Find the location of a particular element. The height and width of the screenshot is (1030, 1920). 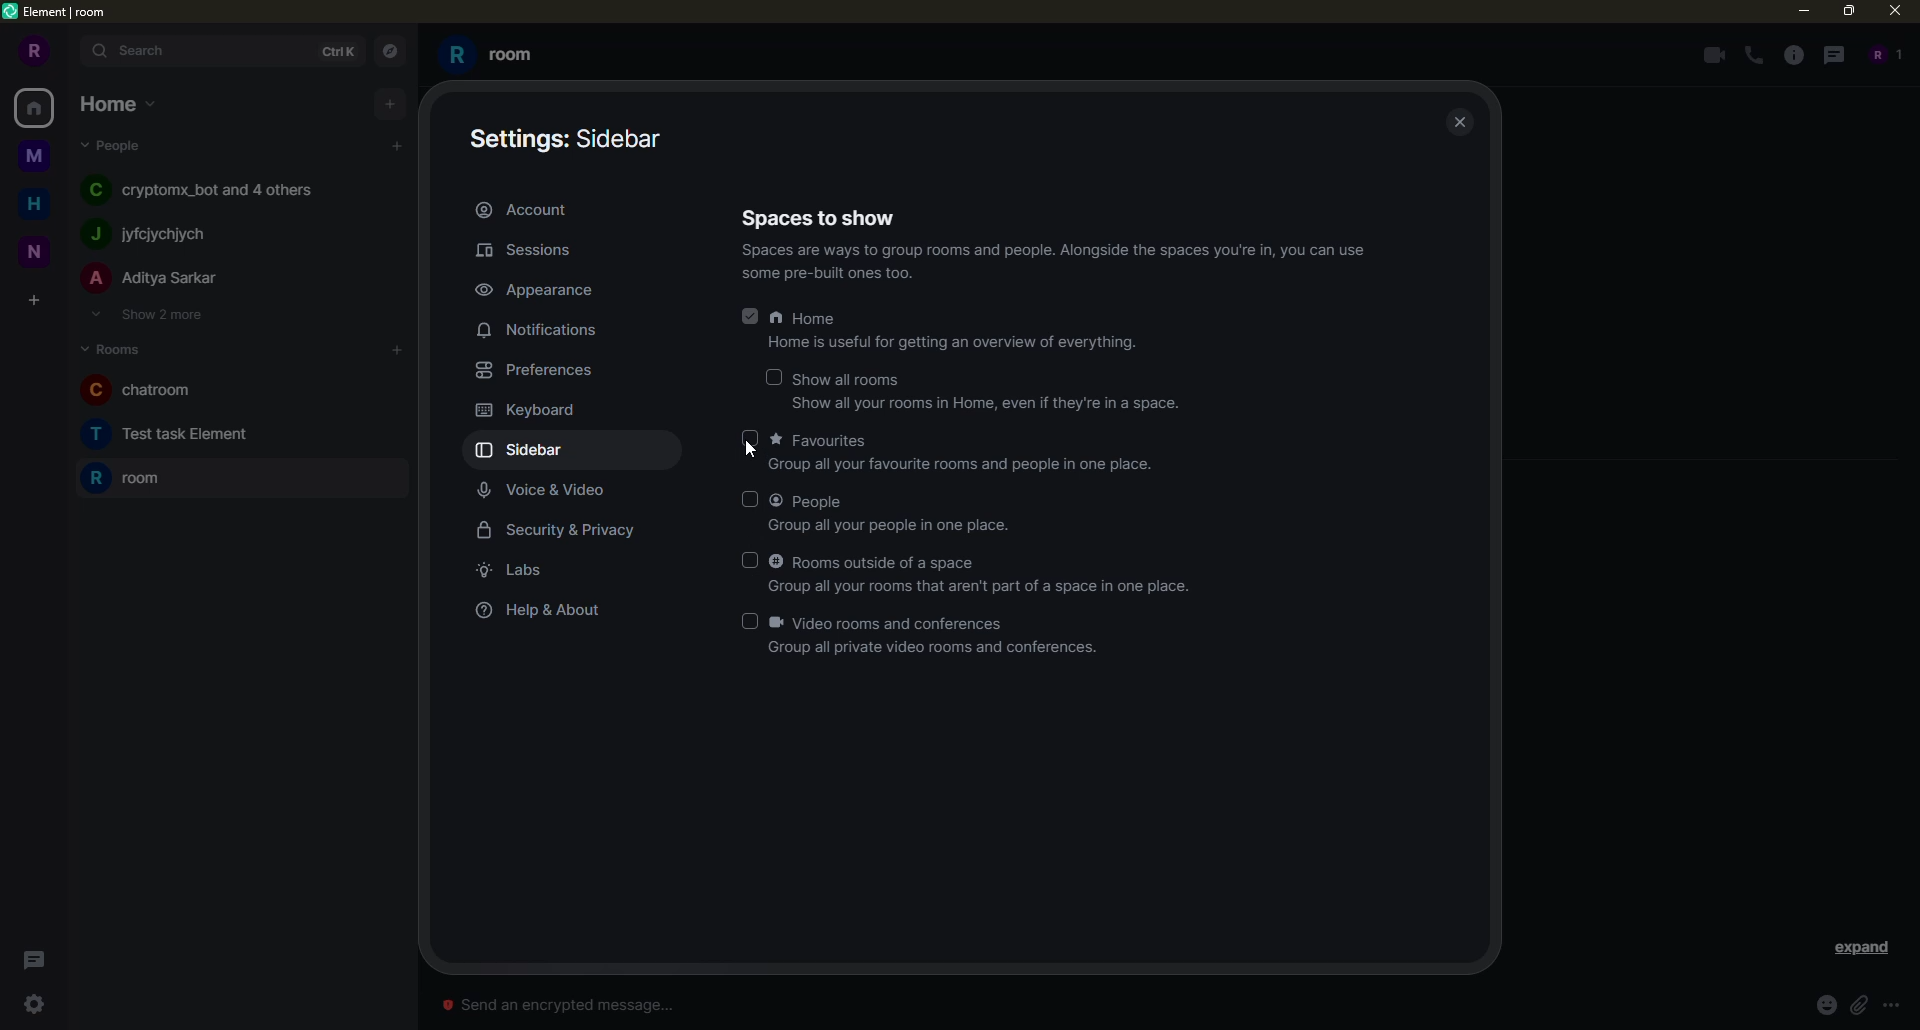

sidebar is located at coordinates (570, 138).